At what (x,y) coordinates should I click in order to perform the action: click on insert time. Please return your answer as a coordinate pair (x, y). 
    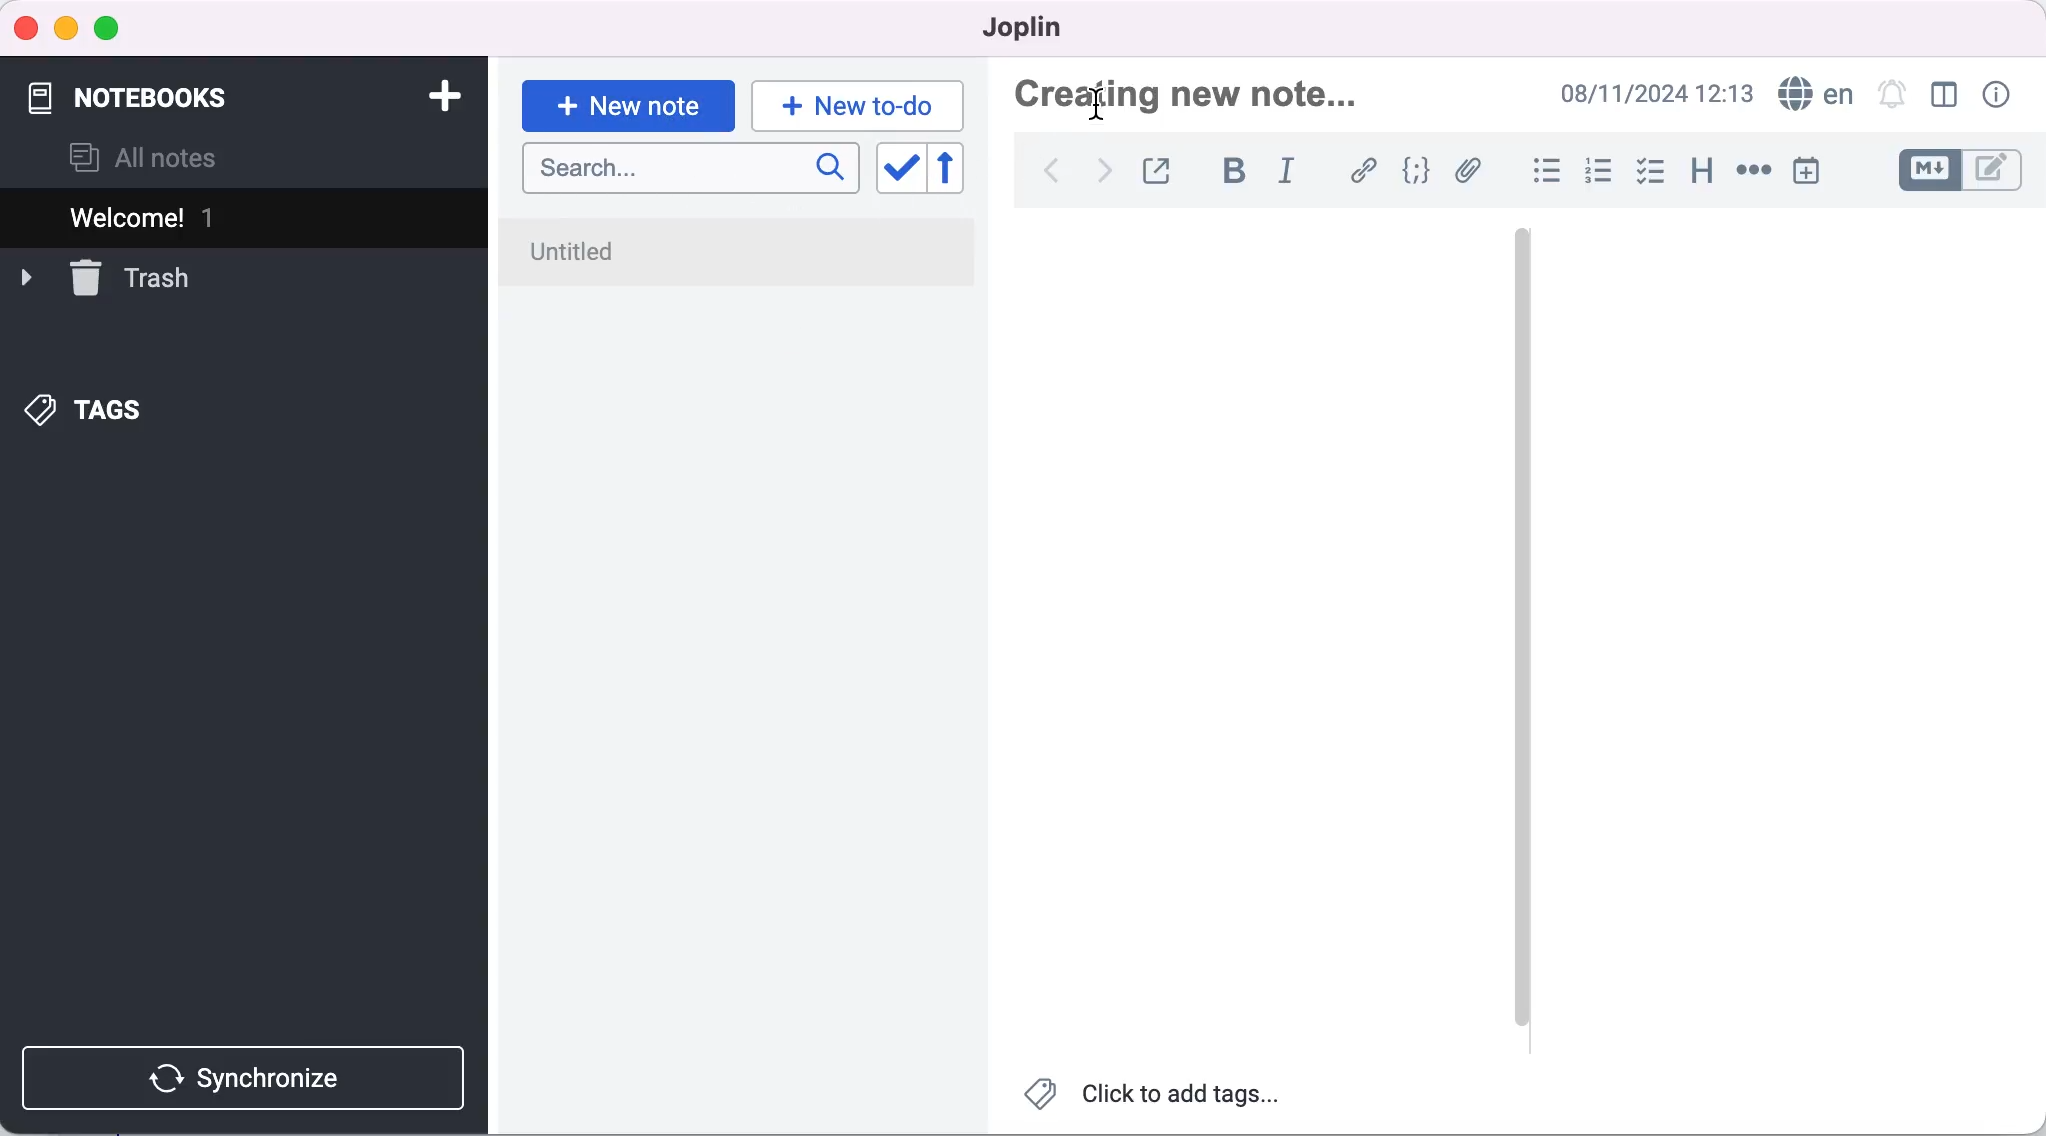
    Looking at the image, I should click on (1806, 170).